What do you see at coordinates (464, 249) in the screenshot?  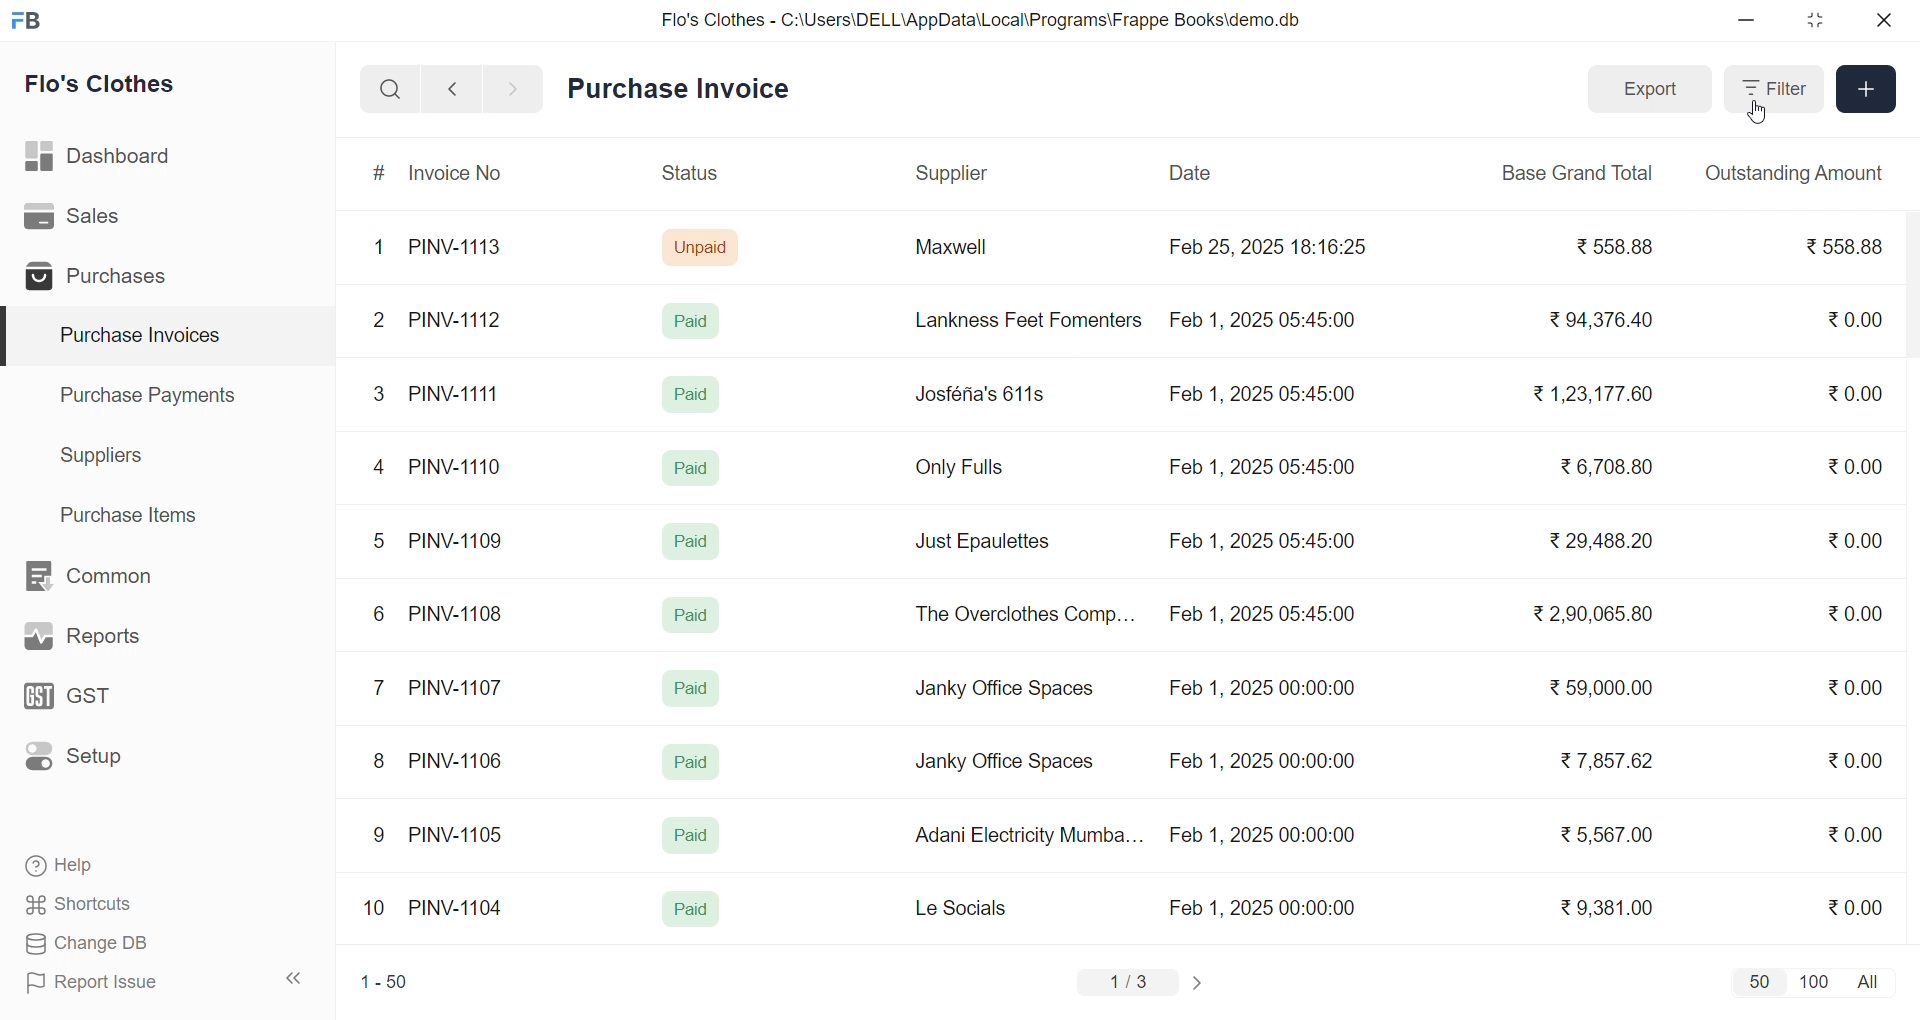 I see `PINV-1113` at bounding box center [464, 249].